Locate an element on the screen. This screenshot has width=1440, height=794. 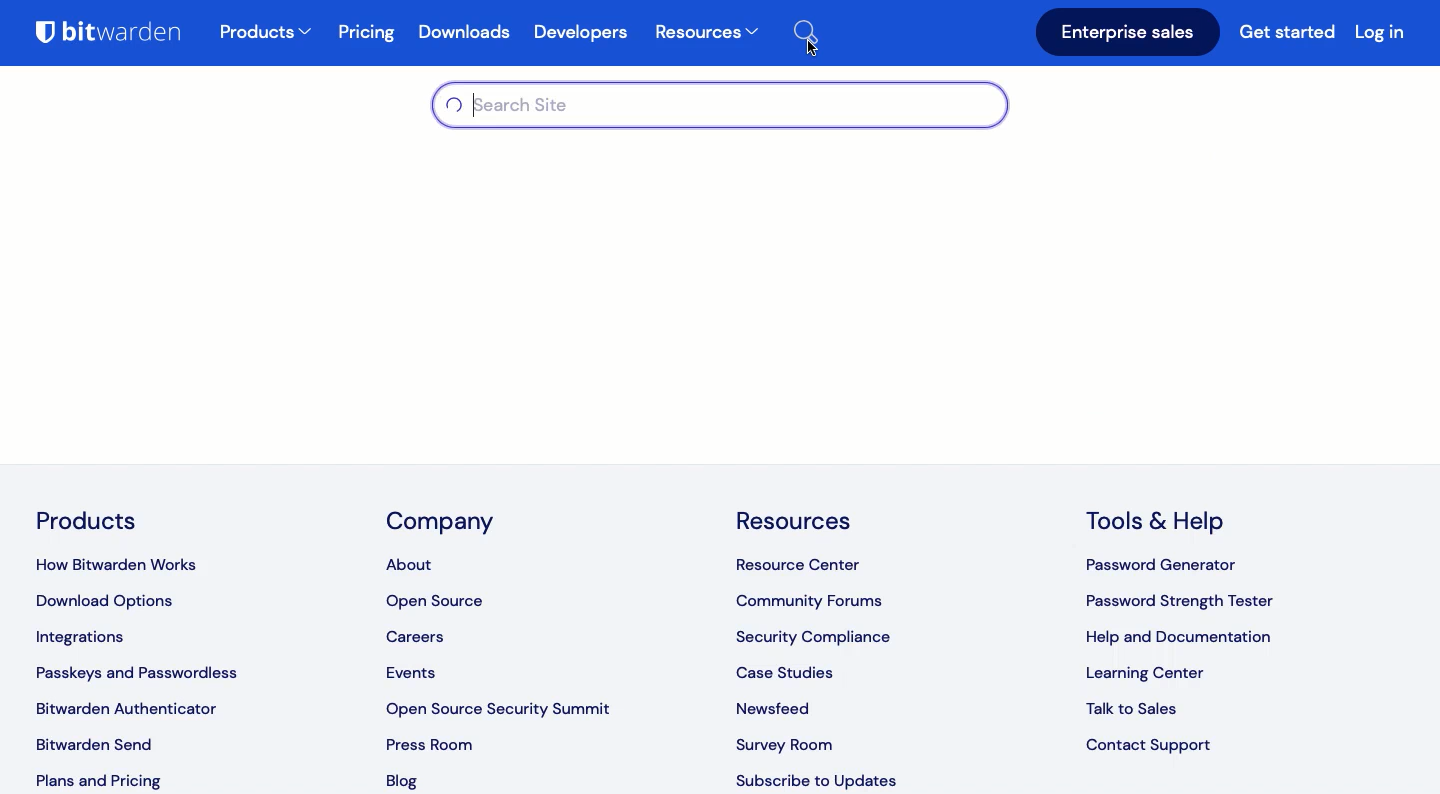
help and documentation is located at coordinates (1181, 638).